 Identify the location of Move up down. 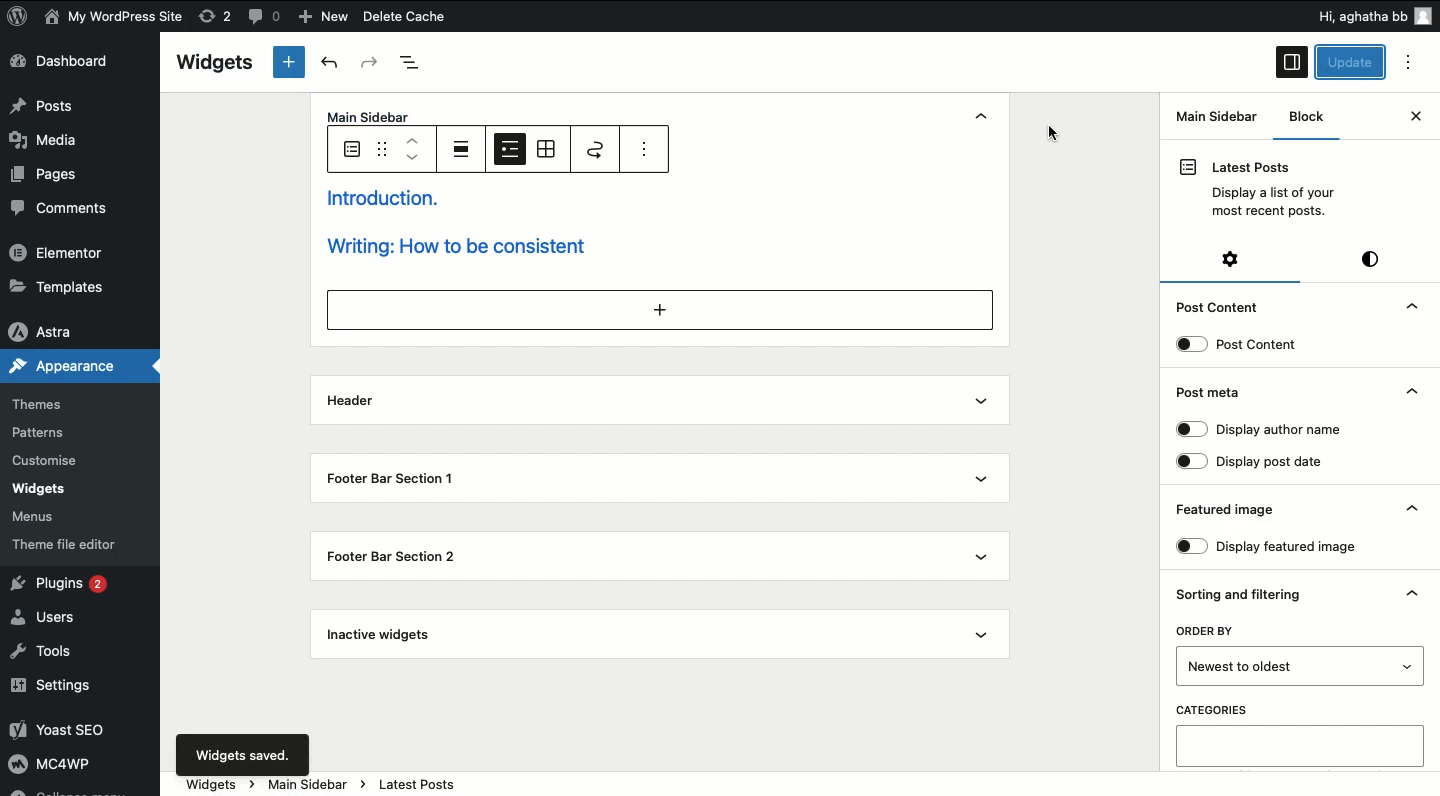
(413, 150).